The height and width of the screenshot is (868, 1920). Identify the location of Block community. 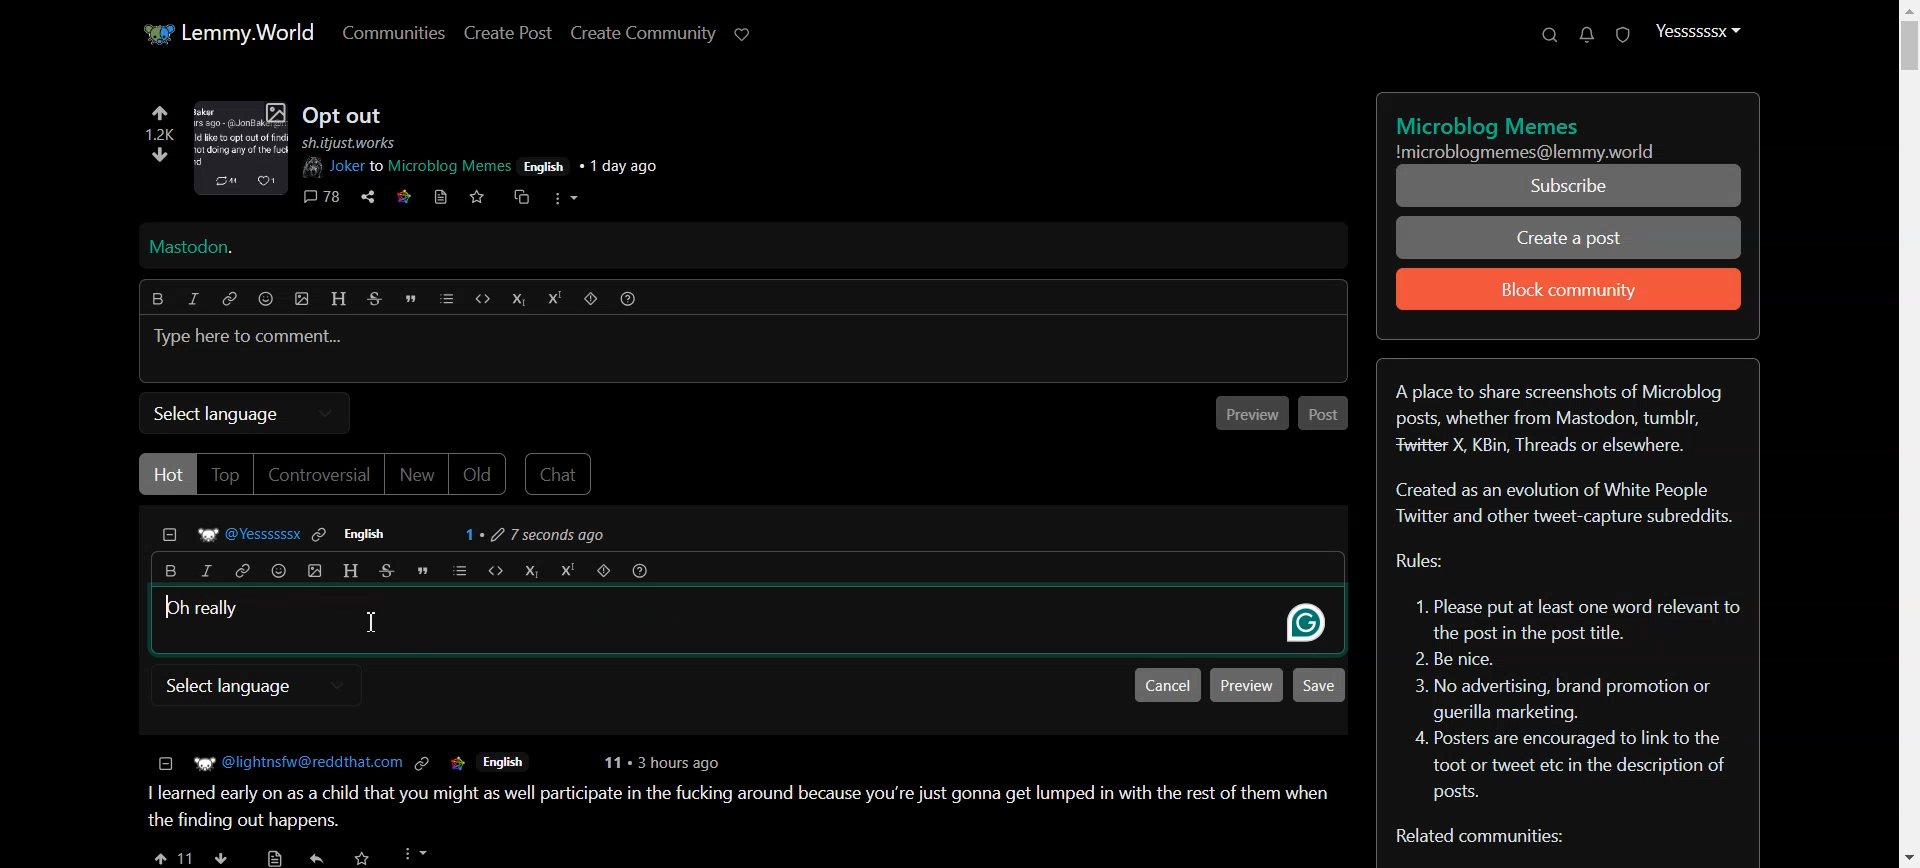
(1569, 289).